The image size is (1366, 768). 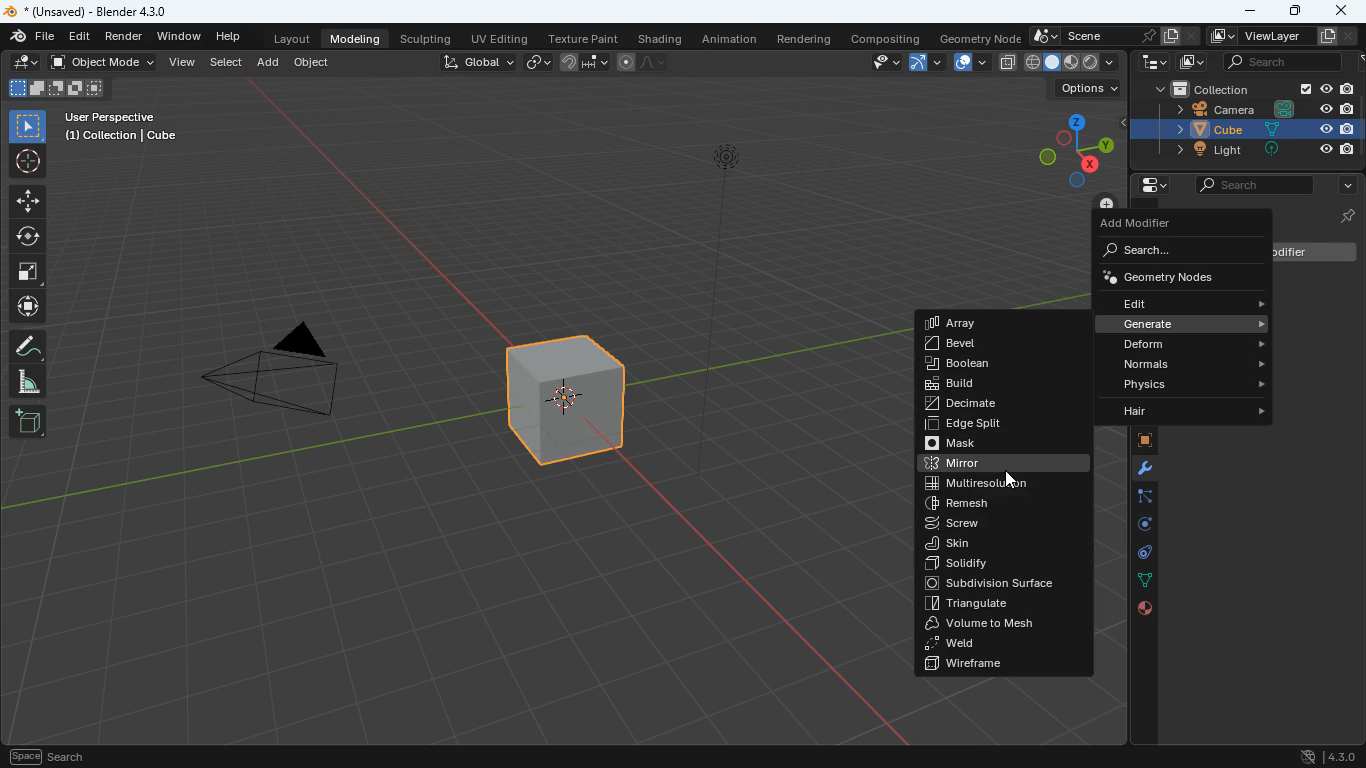 I want to click on rotate, so click(x=1135, y=524).